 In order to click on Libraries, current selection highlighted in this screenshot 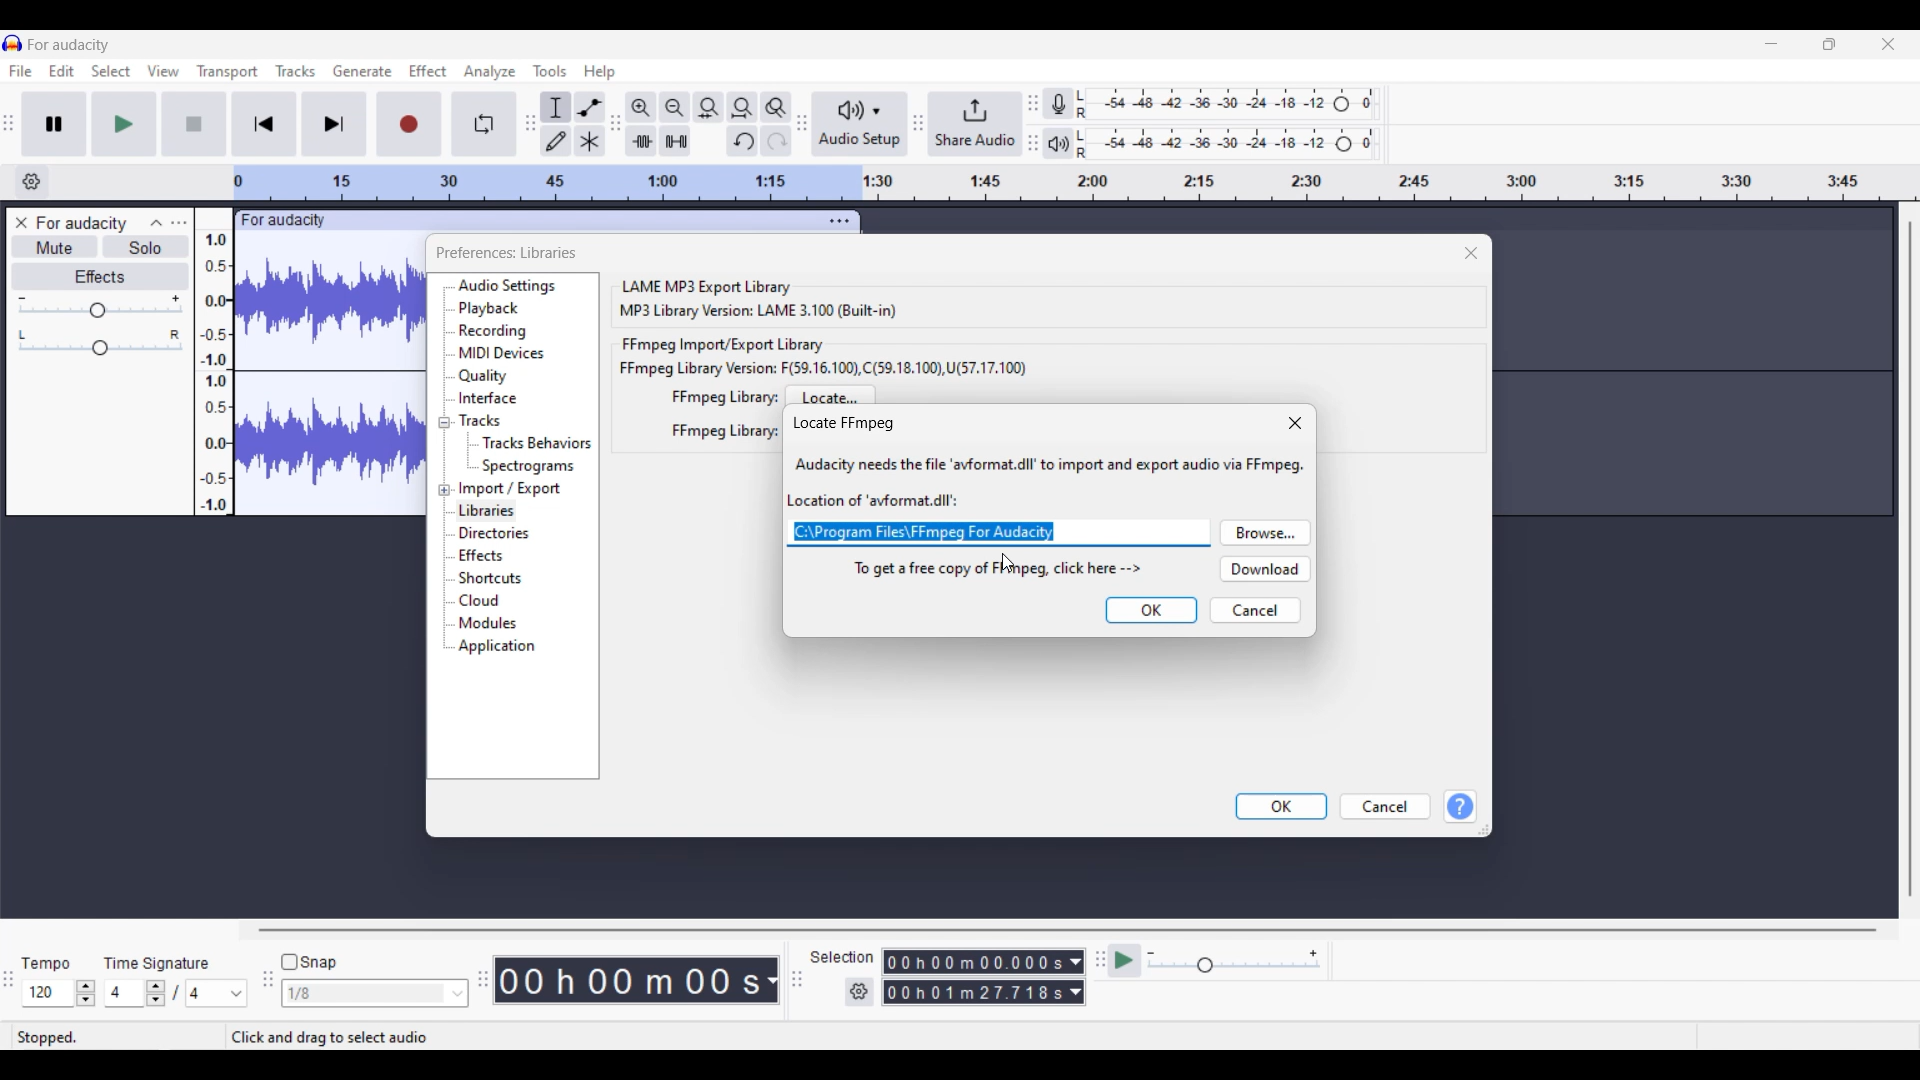, I will do `click(488, 512)`.